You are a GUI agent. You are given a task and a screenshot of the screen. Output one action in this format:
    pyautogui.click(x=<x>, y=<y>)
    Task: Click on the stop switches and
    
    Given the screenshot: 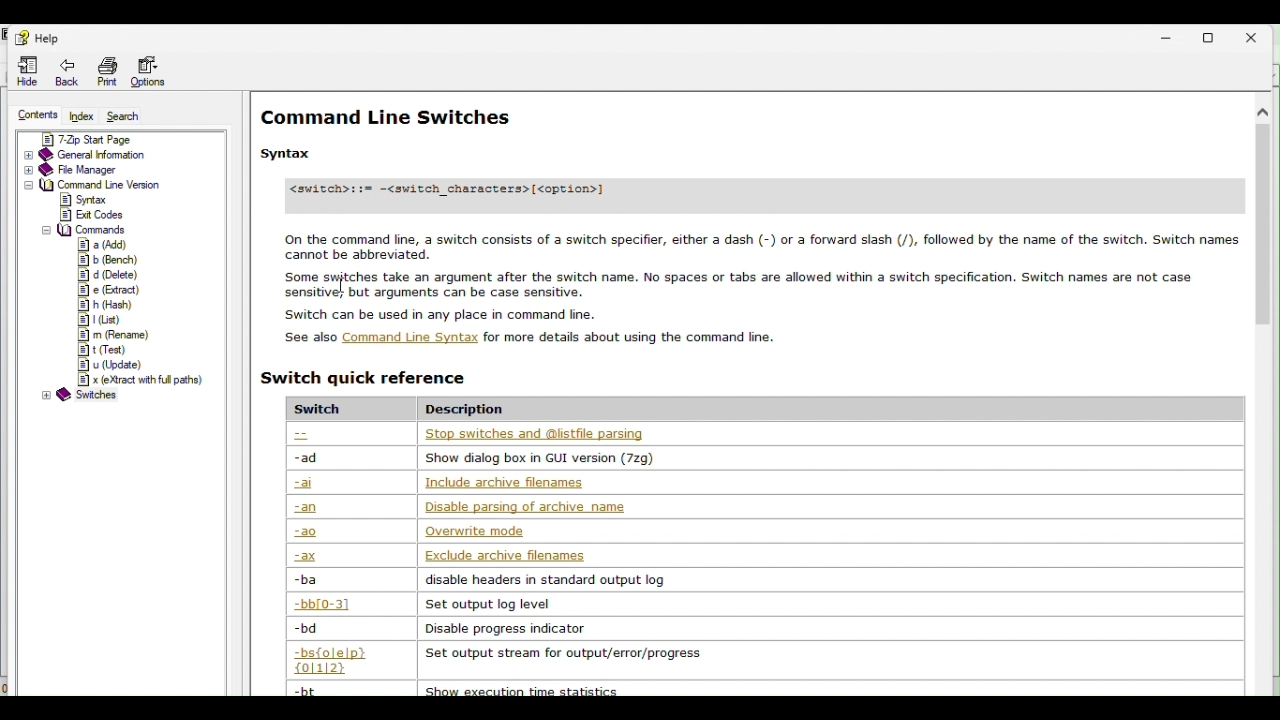 What is the action you would take?
    pyautogui.click(x=533, y=436)
    